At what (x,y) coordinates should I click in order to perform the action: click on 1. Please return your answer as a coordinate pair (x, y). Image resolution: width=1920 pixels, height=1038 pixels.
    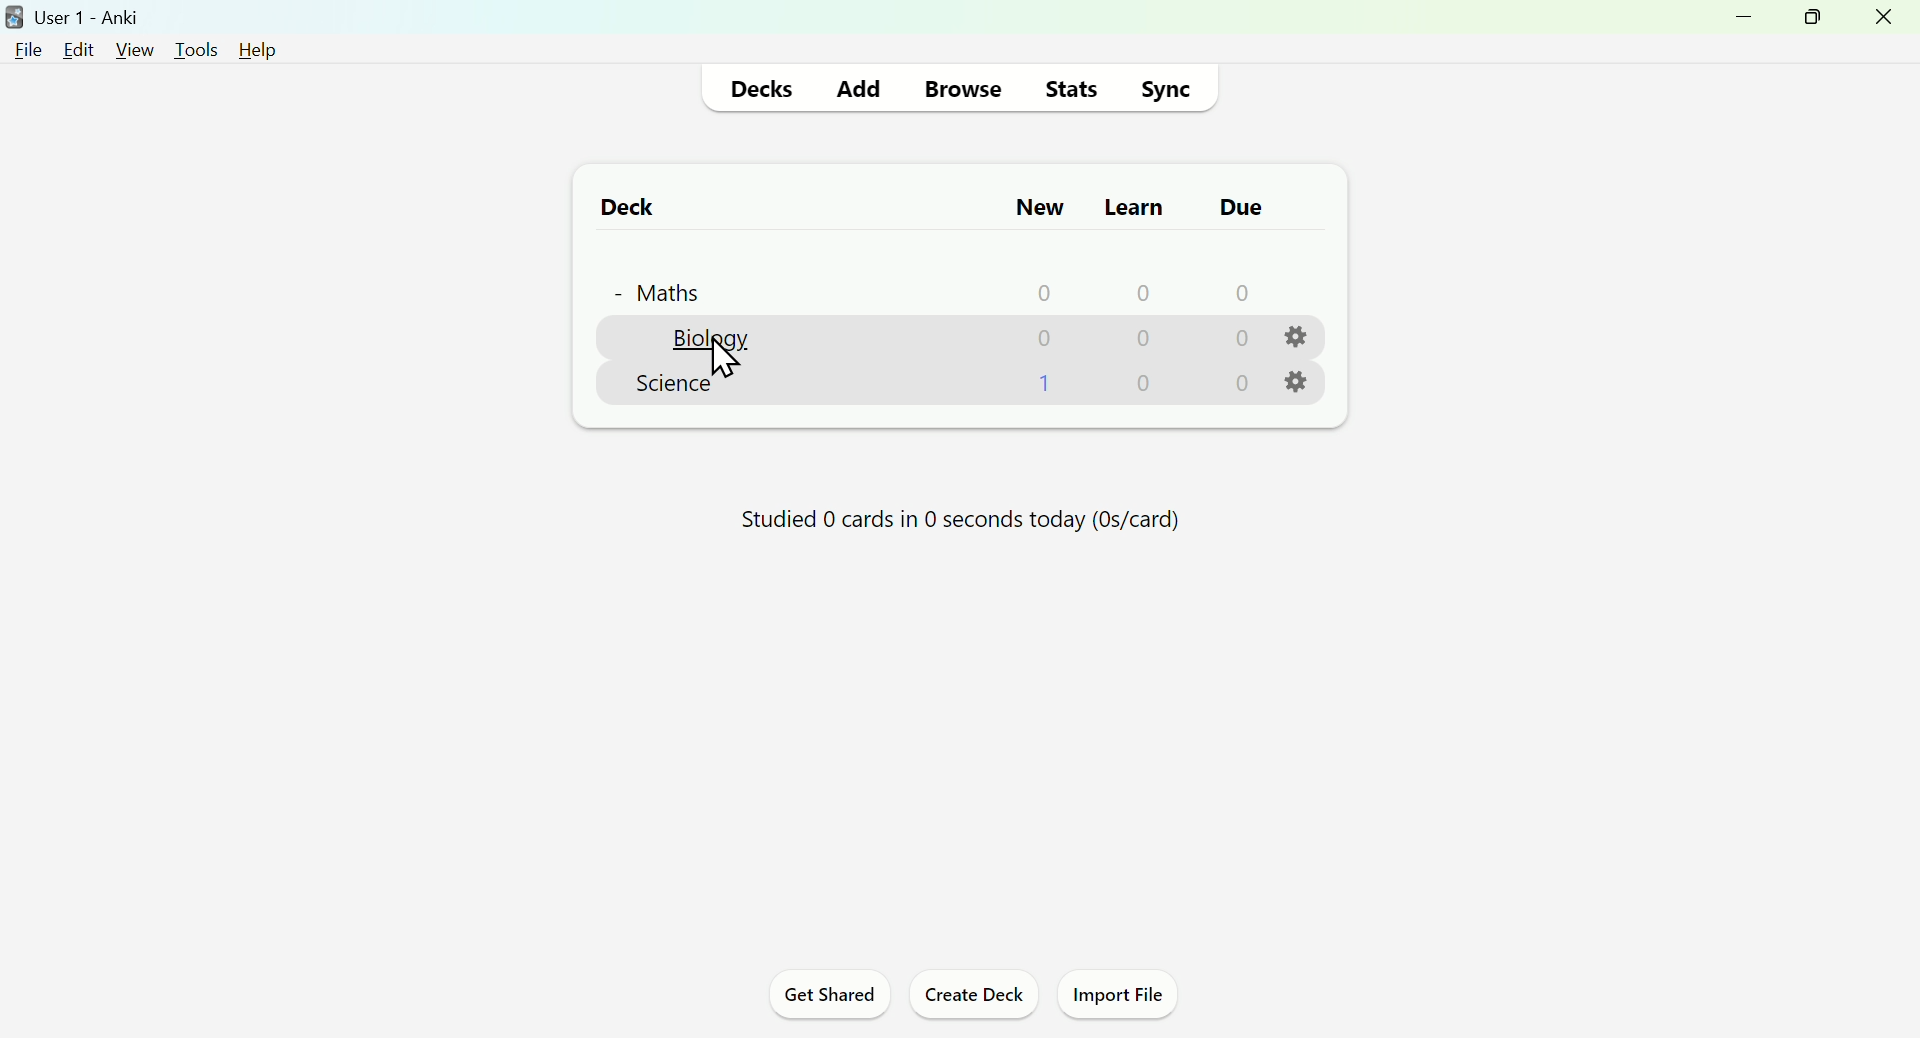
    Looking at the image, I should click on (1048, 382).